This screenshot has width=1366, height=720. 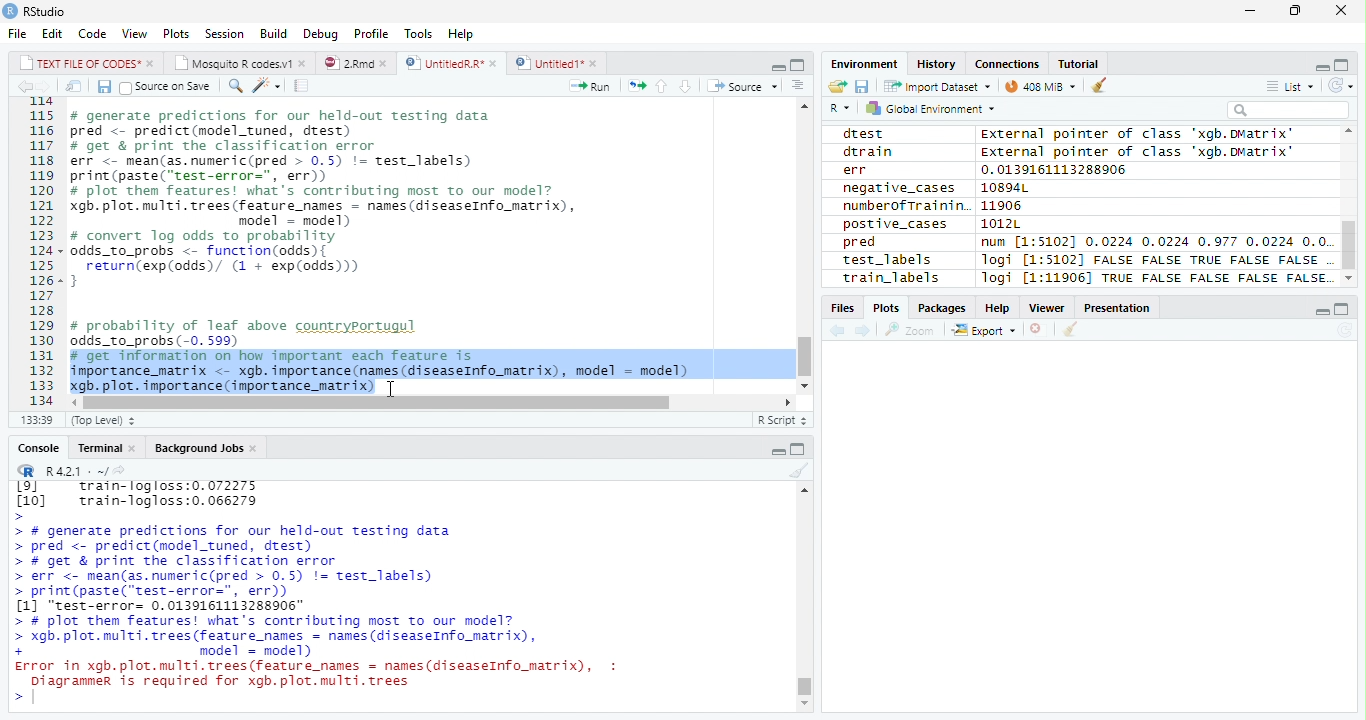 I want to click on Row Number, so click(x=35, y=253).